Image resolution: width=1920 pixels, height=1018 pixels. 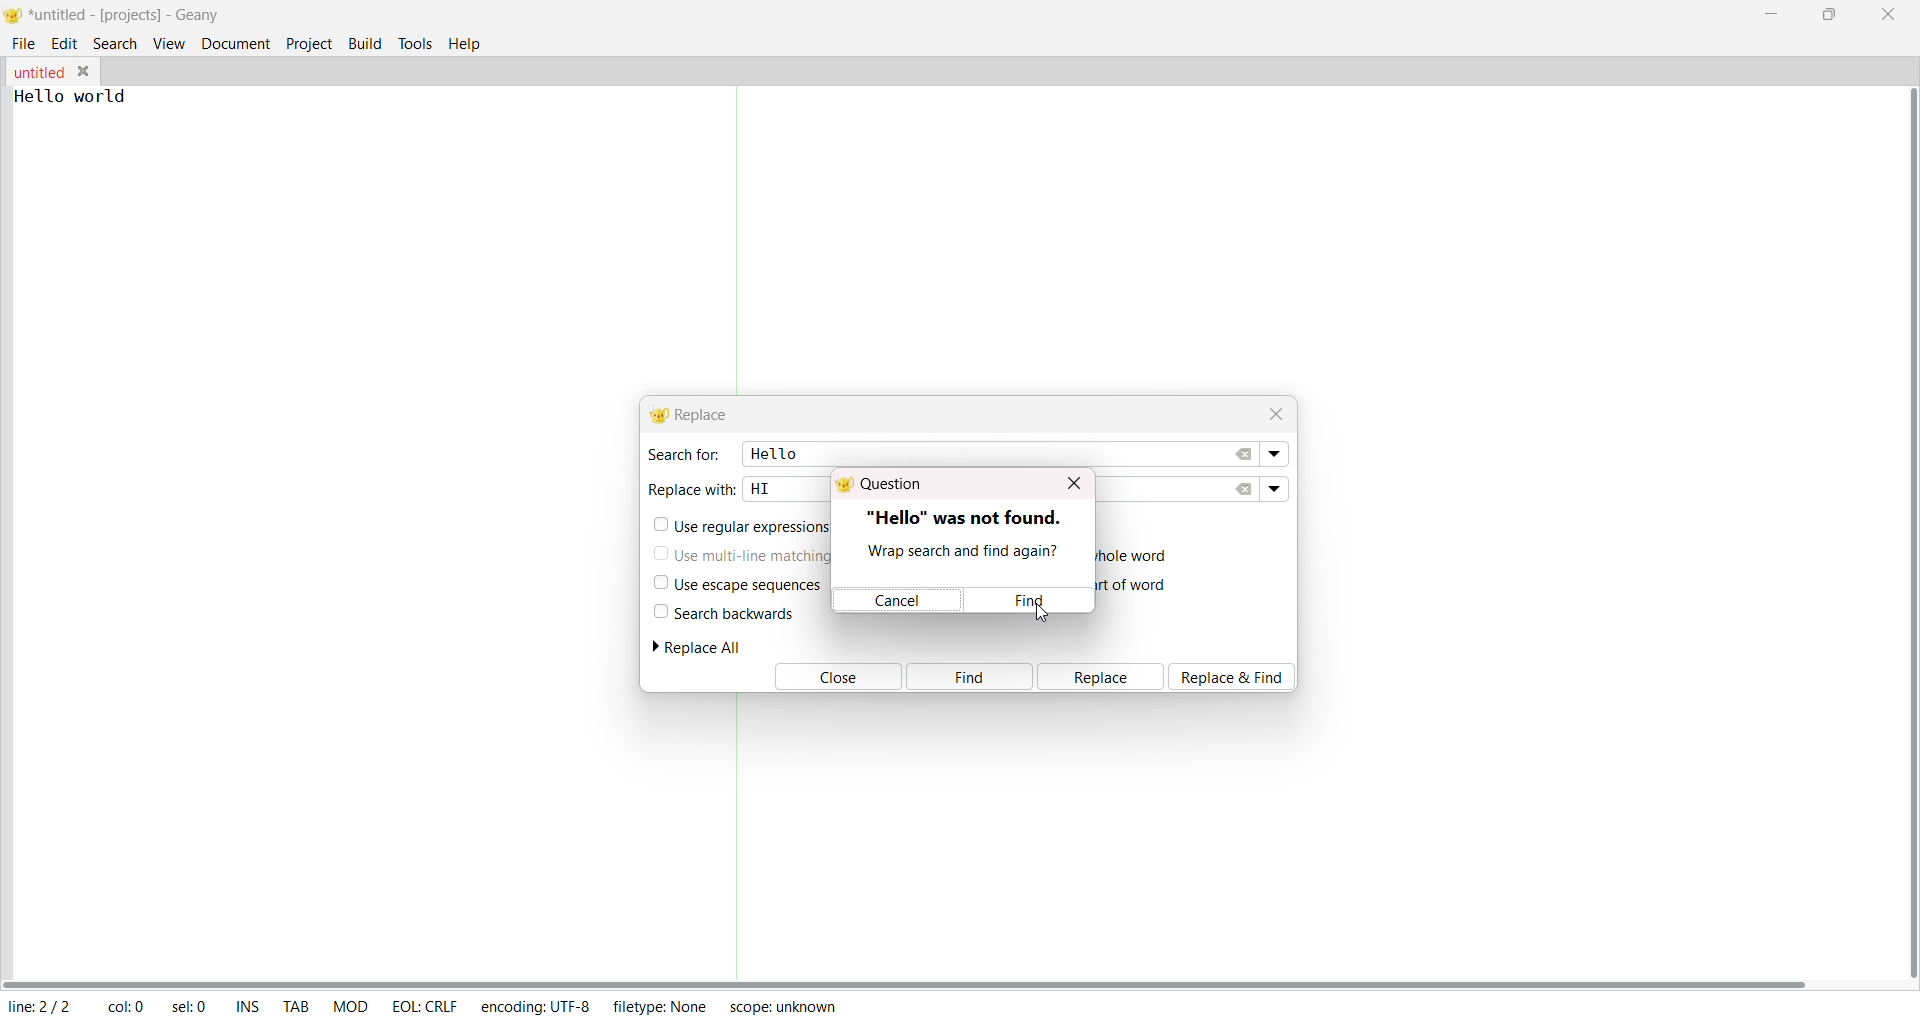 What do you see at coordinates (1238, 676) in the screenshot?
I see `Replace & Find` at bounding box center [1238, 676].